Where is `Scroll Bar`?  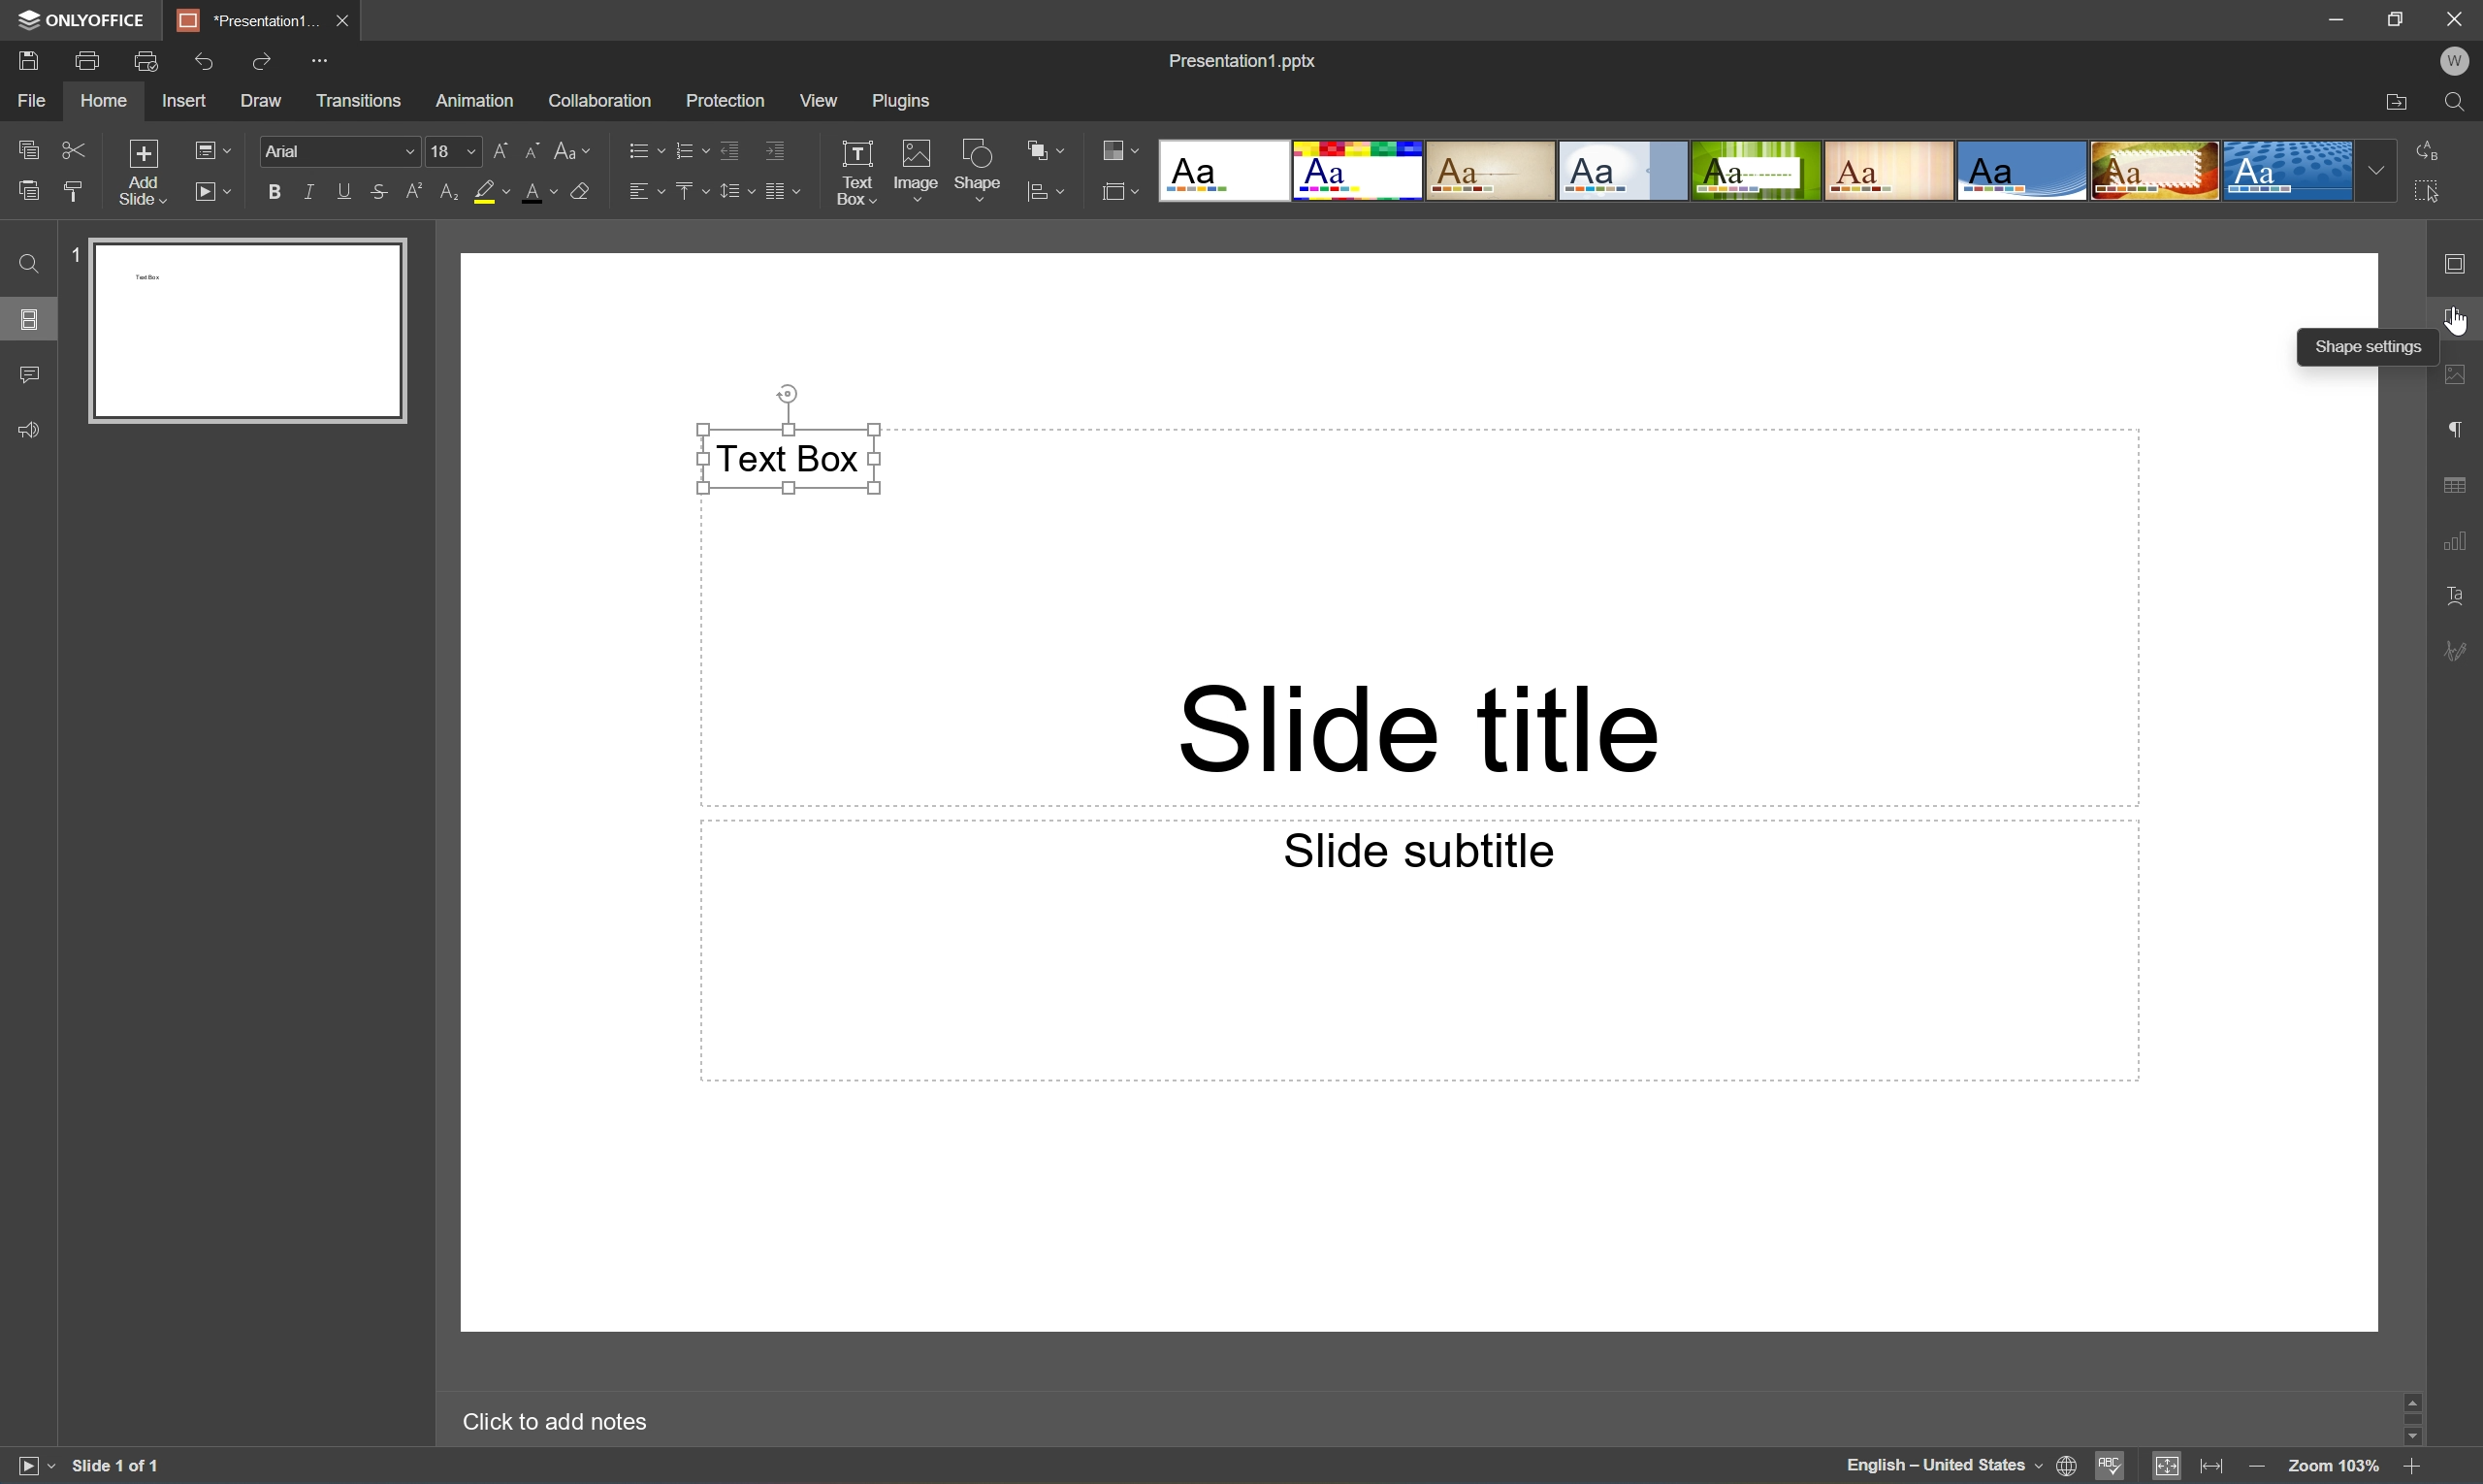
Scroll Bar is located at coordinates (2416, 1414).